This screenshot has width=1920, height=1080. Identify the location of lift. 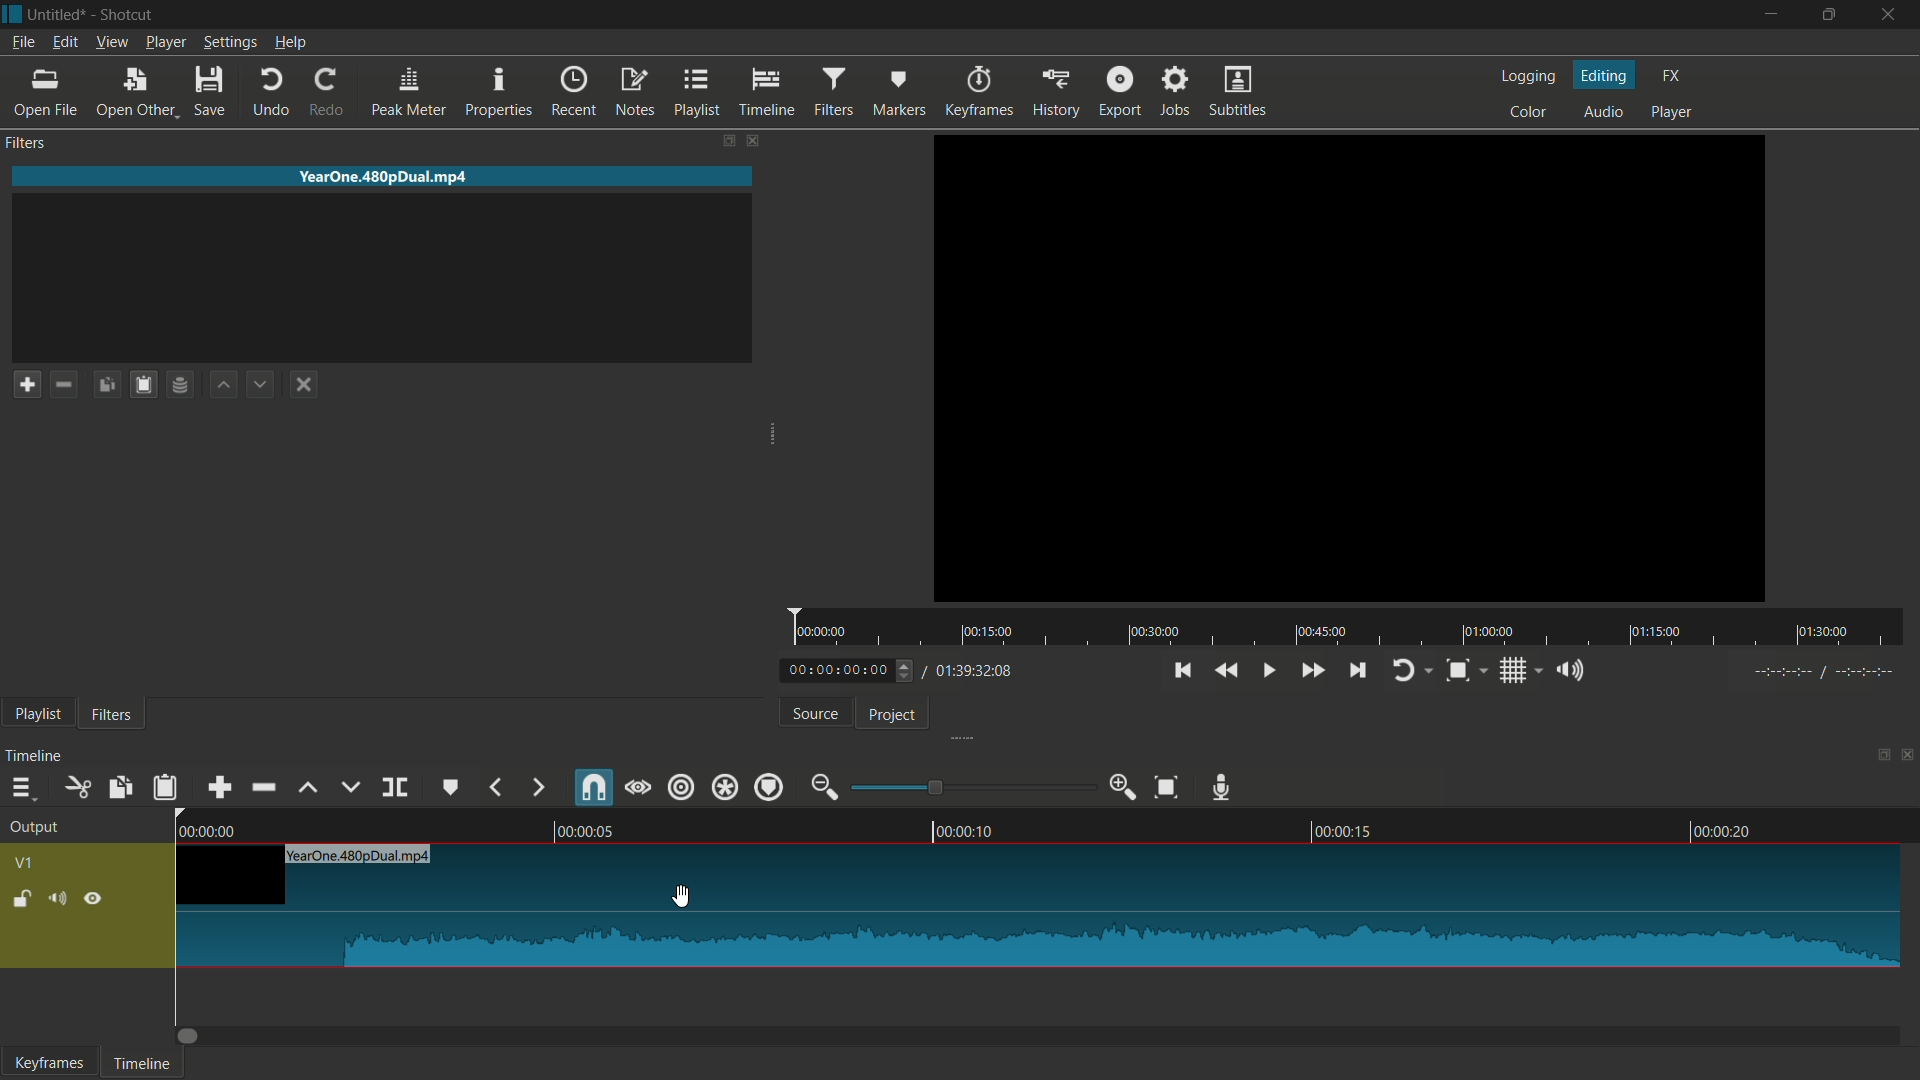
(309, 791).